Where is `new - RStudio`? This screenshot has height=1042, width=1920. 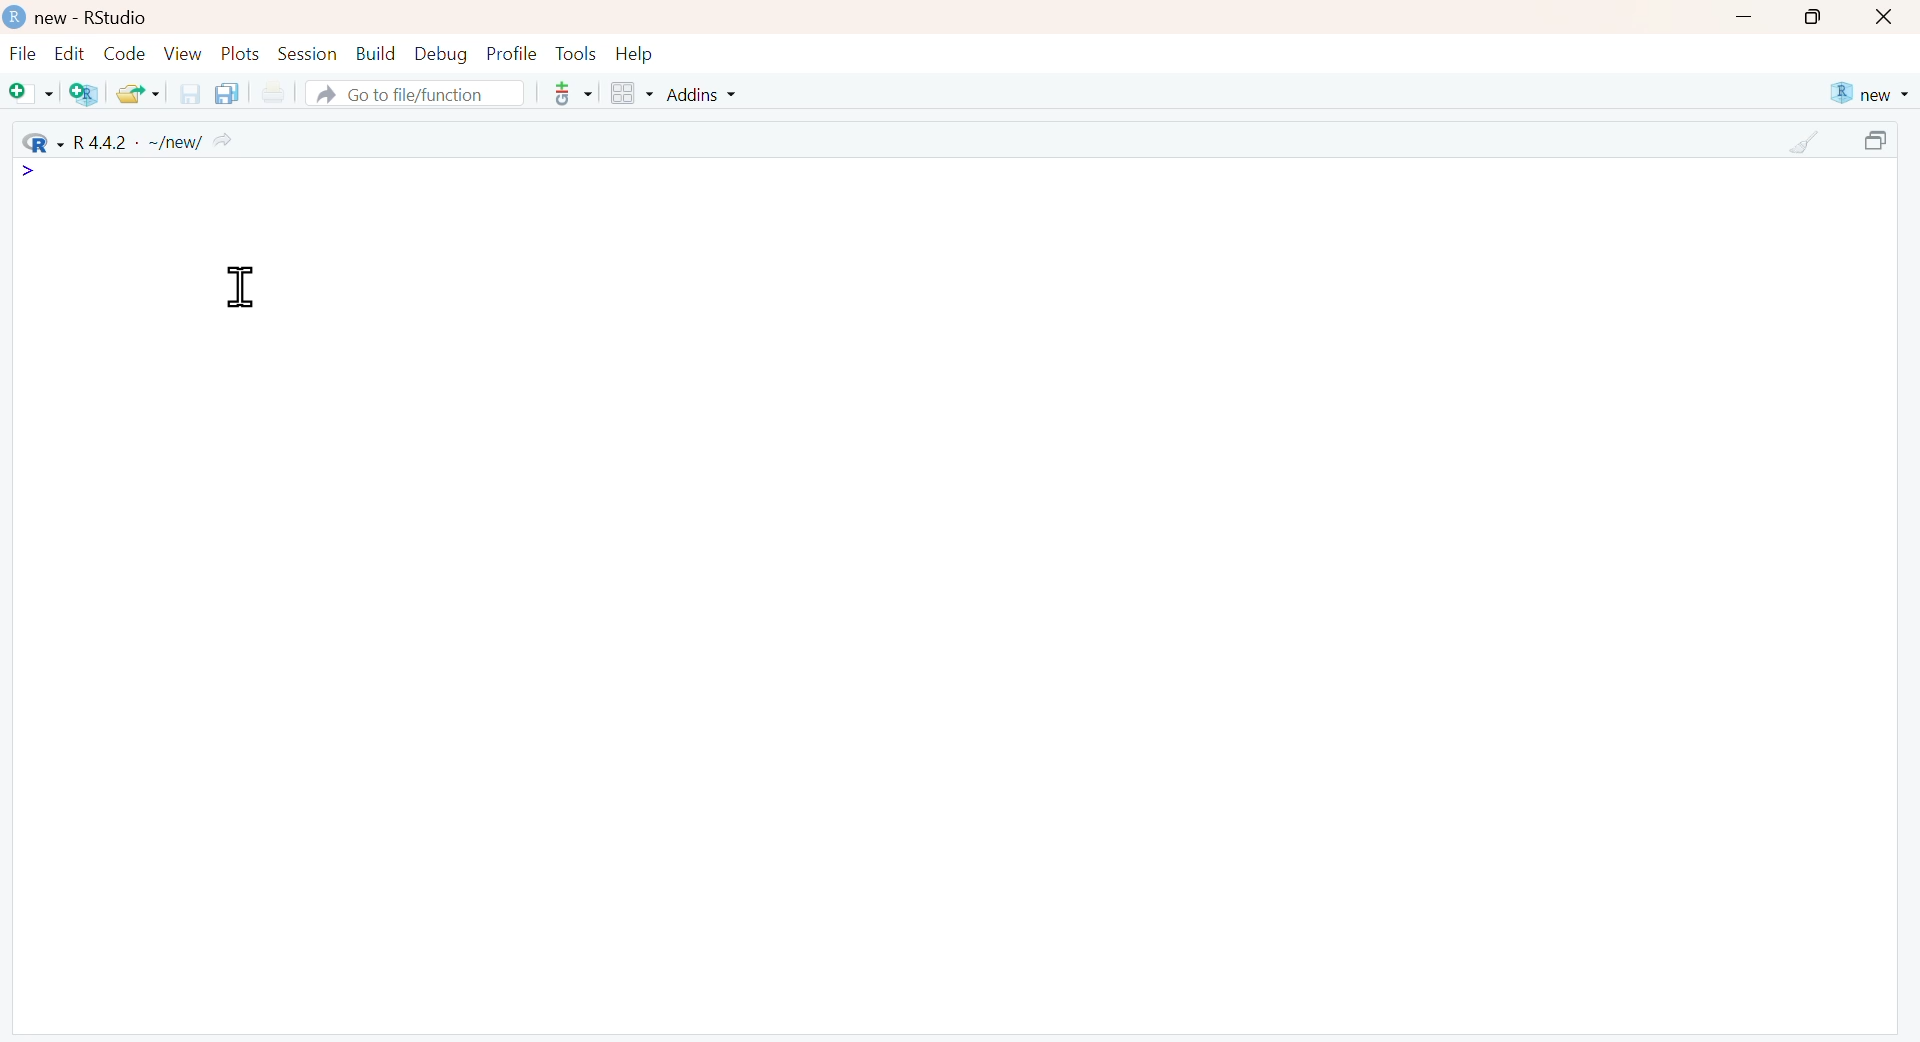
new - RStudio is located at coordinates (96, 18).